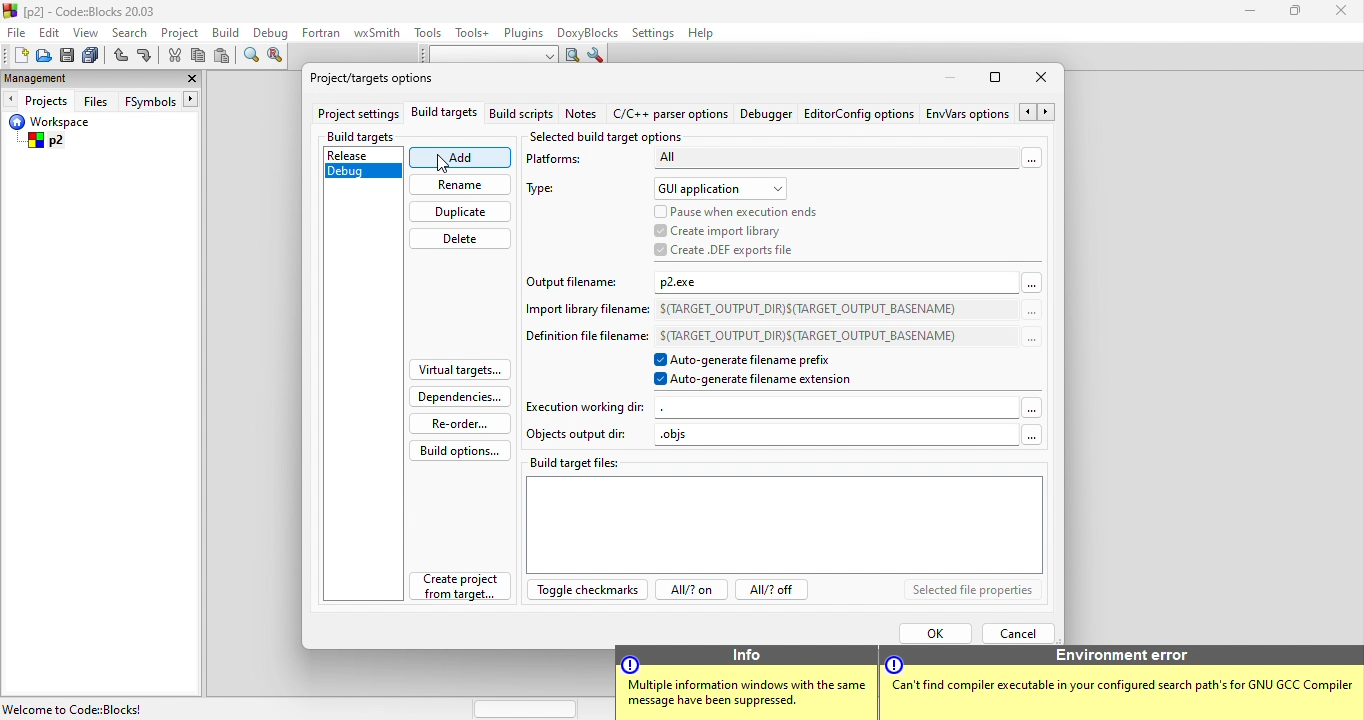 This screenshot has height=720, width=1364. I want to click on virtual targets, so click(461, 367).